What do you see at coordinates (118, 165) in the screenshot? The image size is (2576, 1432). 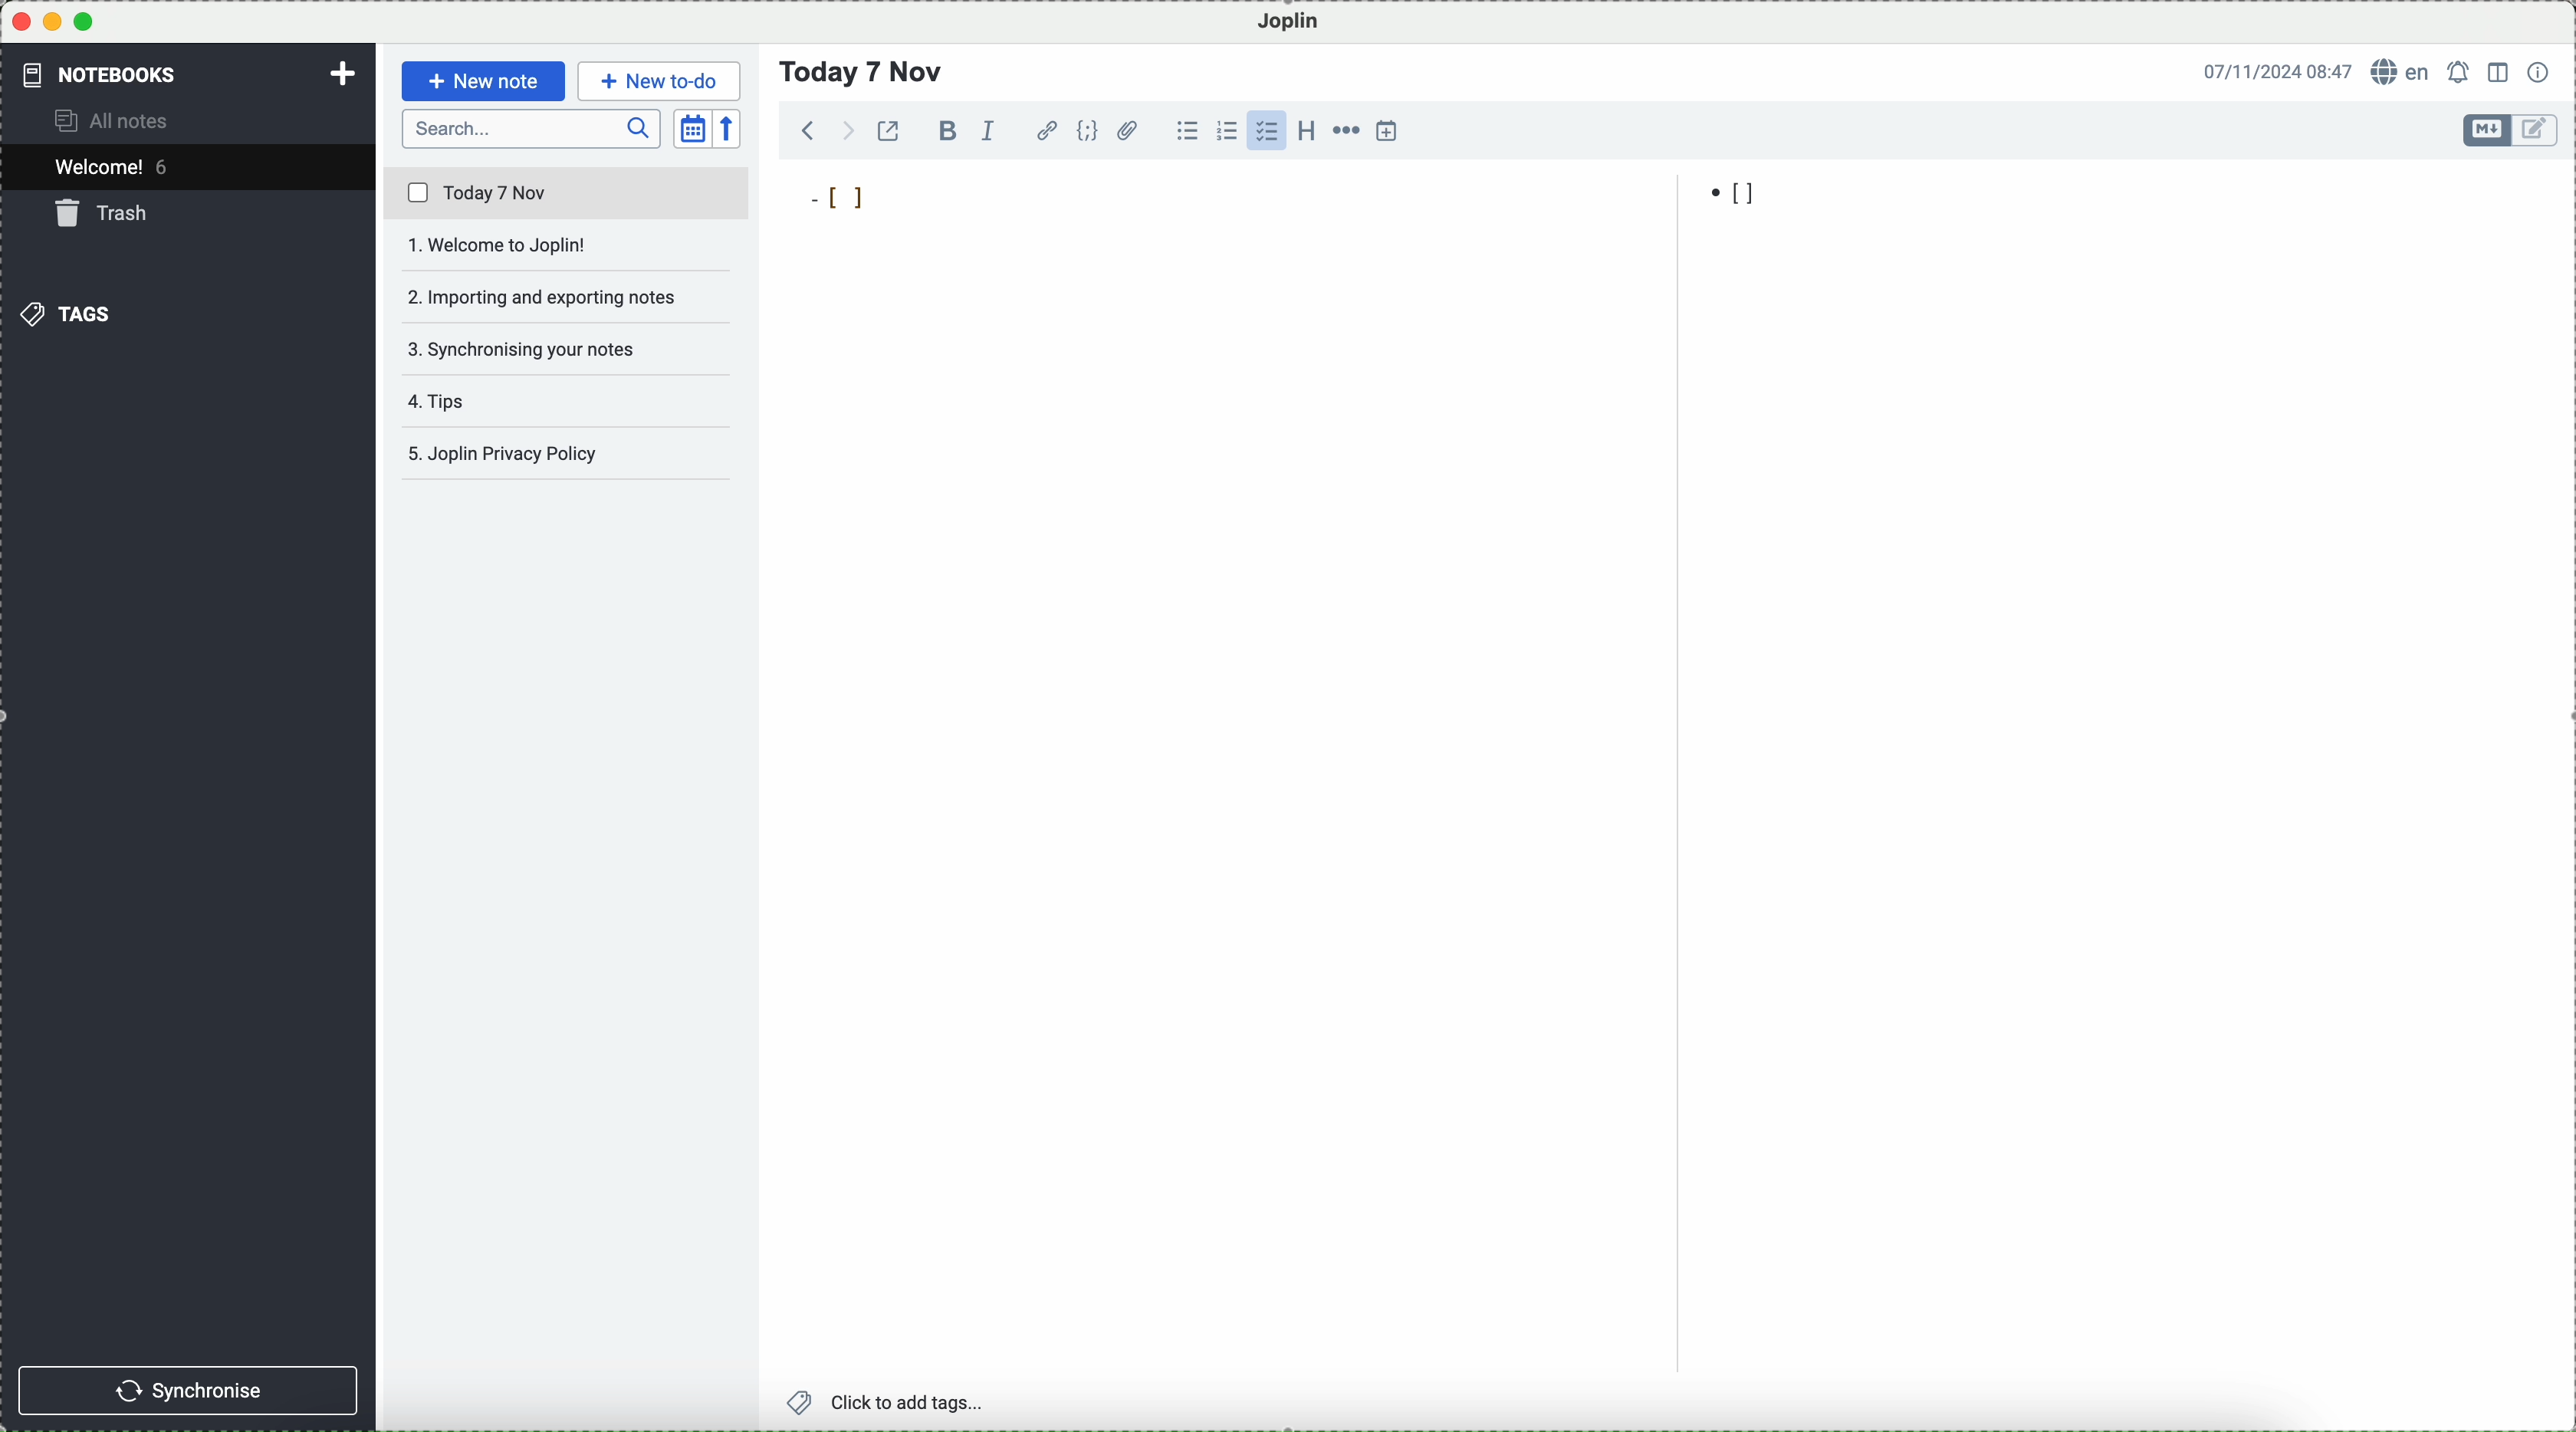 I see `welcome! 6` at bounding box center [118, 165].